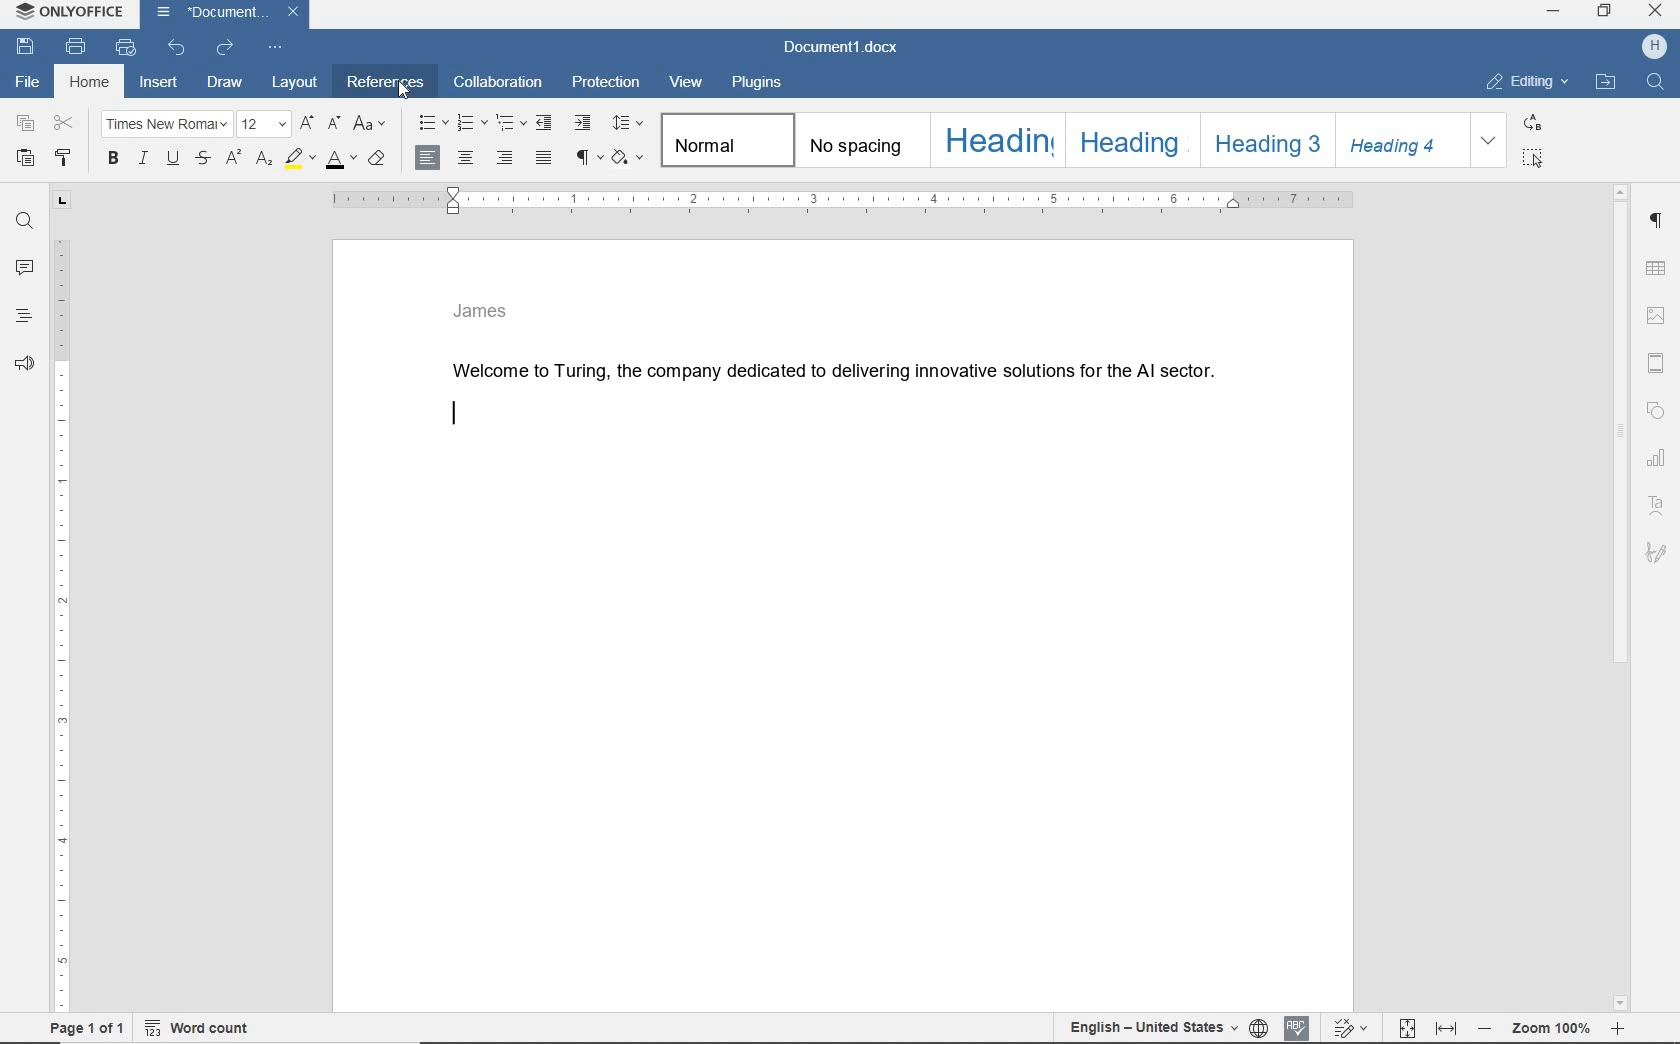  I want to click on change case, so click(371, 122).